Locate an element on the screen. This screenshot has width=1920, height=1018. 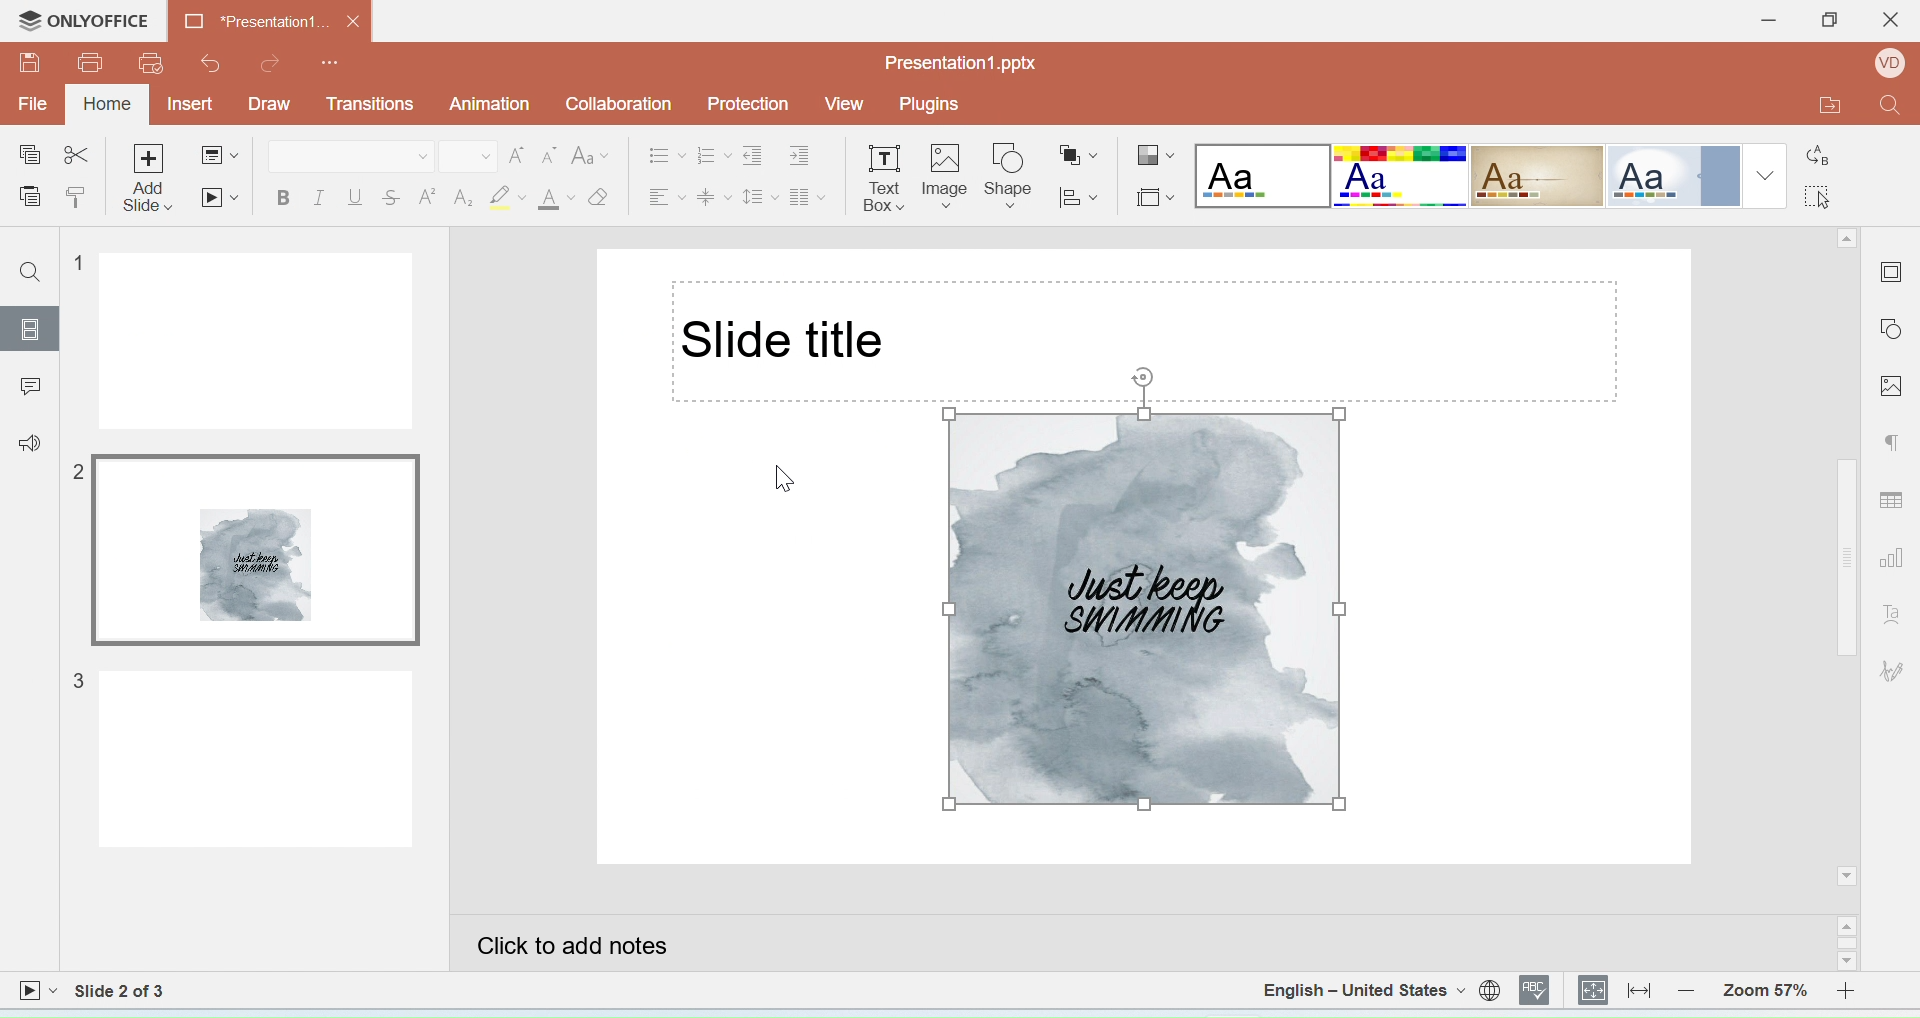
Slide 1 to 2 is located at coordinates (122, 991).